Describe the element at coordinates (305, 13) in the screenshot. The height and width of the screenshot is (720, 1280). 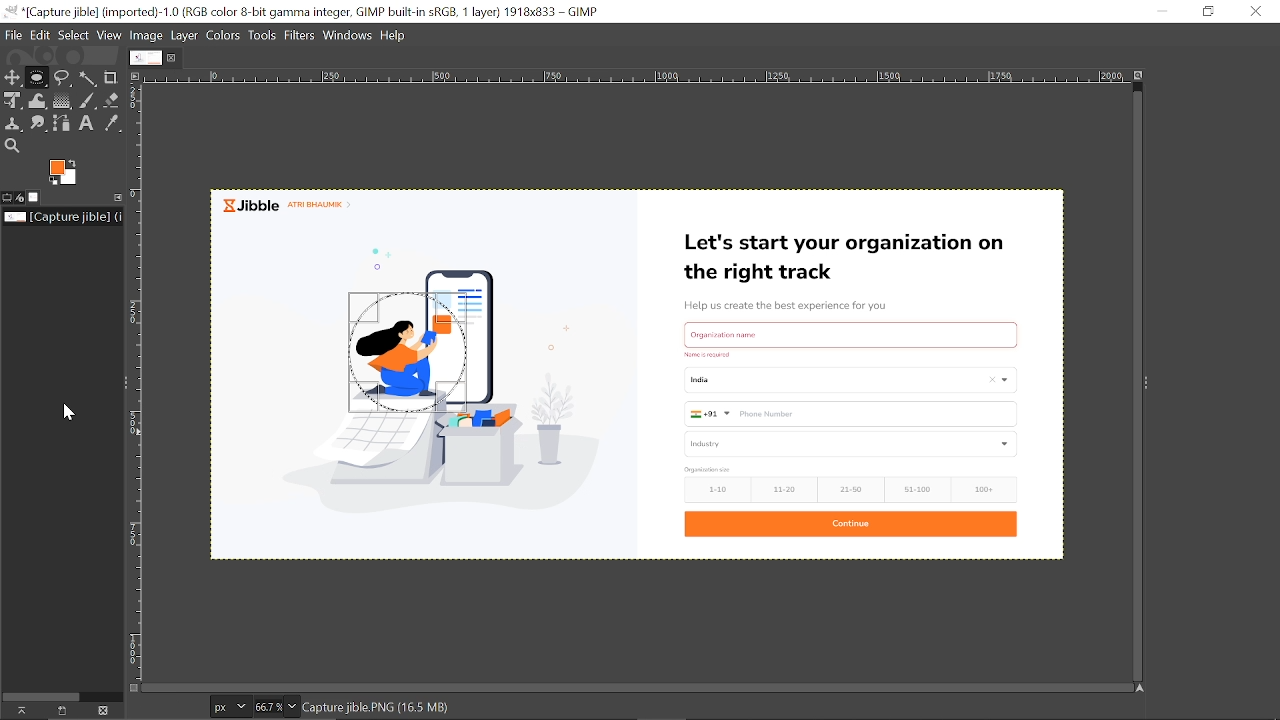
I see `Current window` at that location.